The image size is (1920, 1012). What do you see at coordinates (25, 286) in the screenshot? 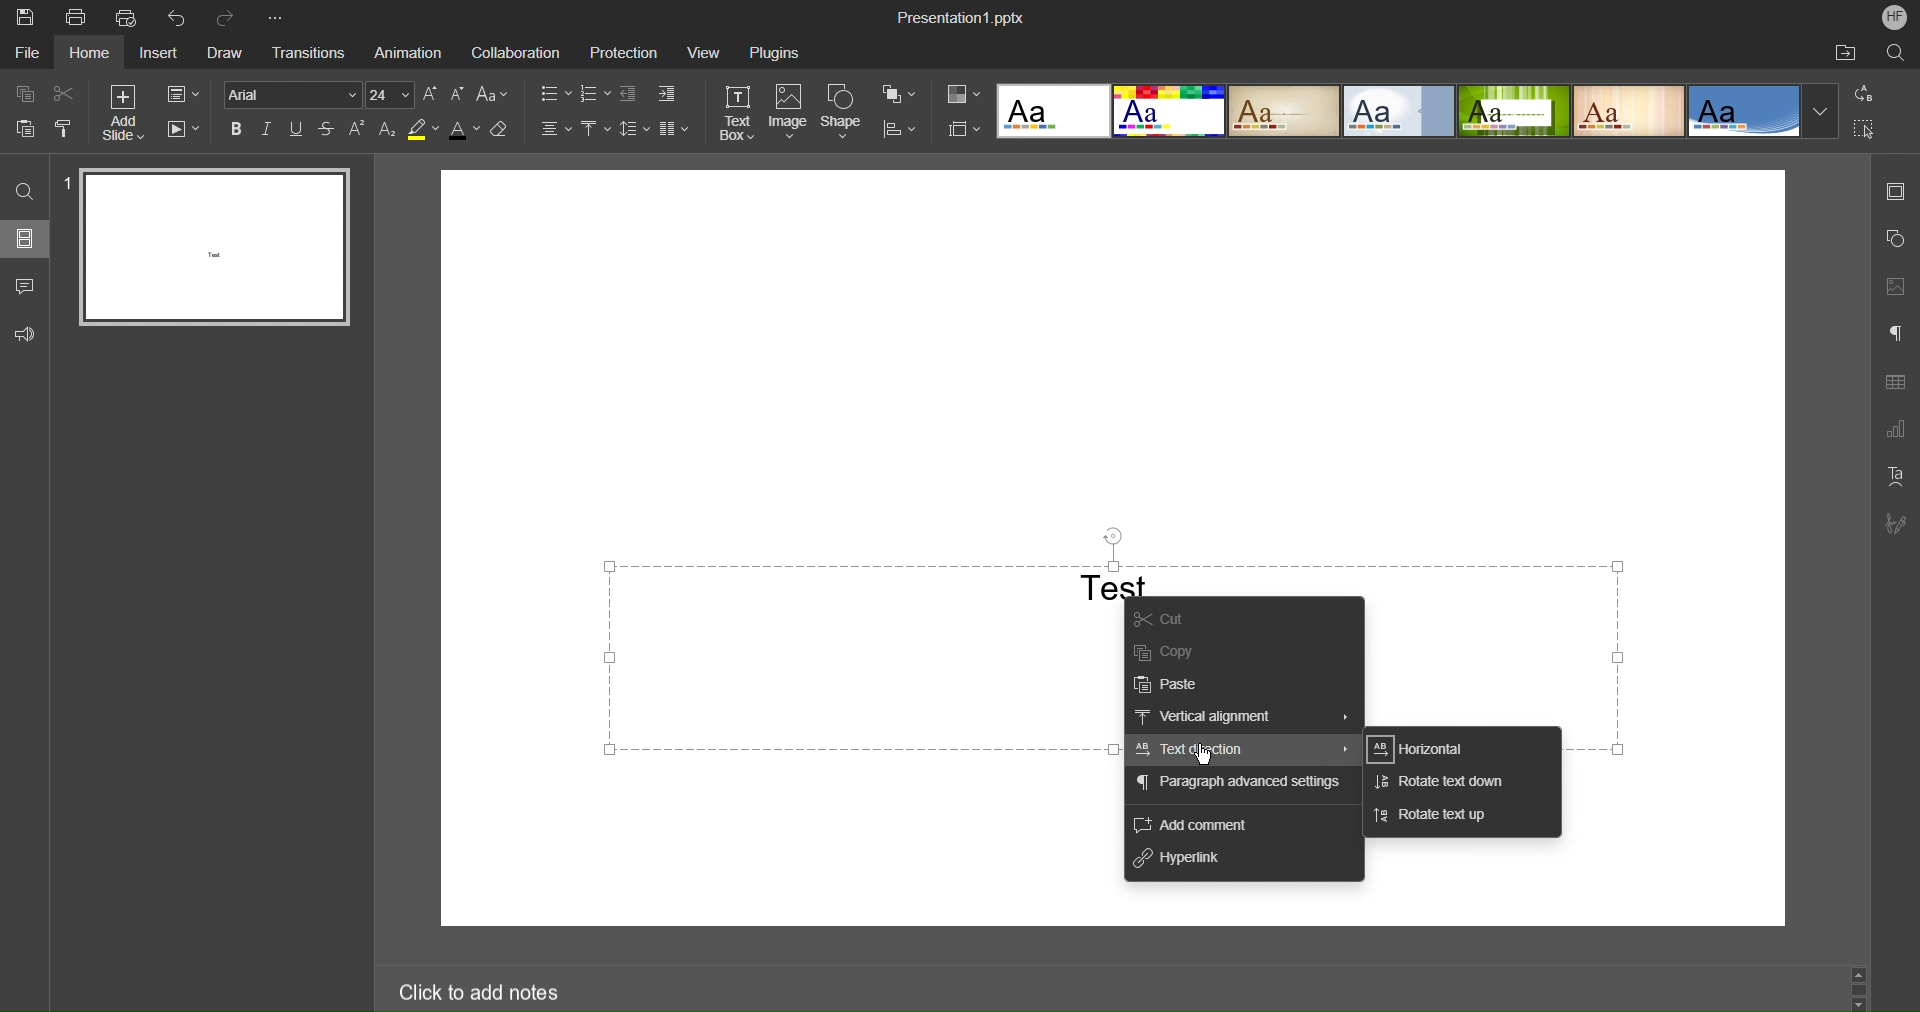
I see `Comment` at bounding box center [25, 286].